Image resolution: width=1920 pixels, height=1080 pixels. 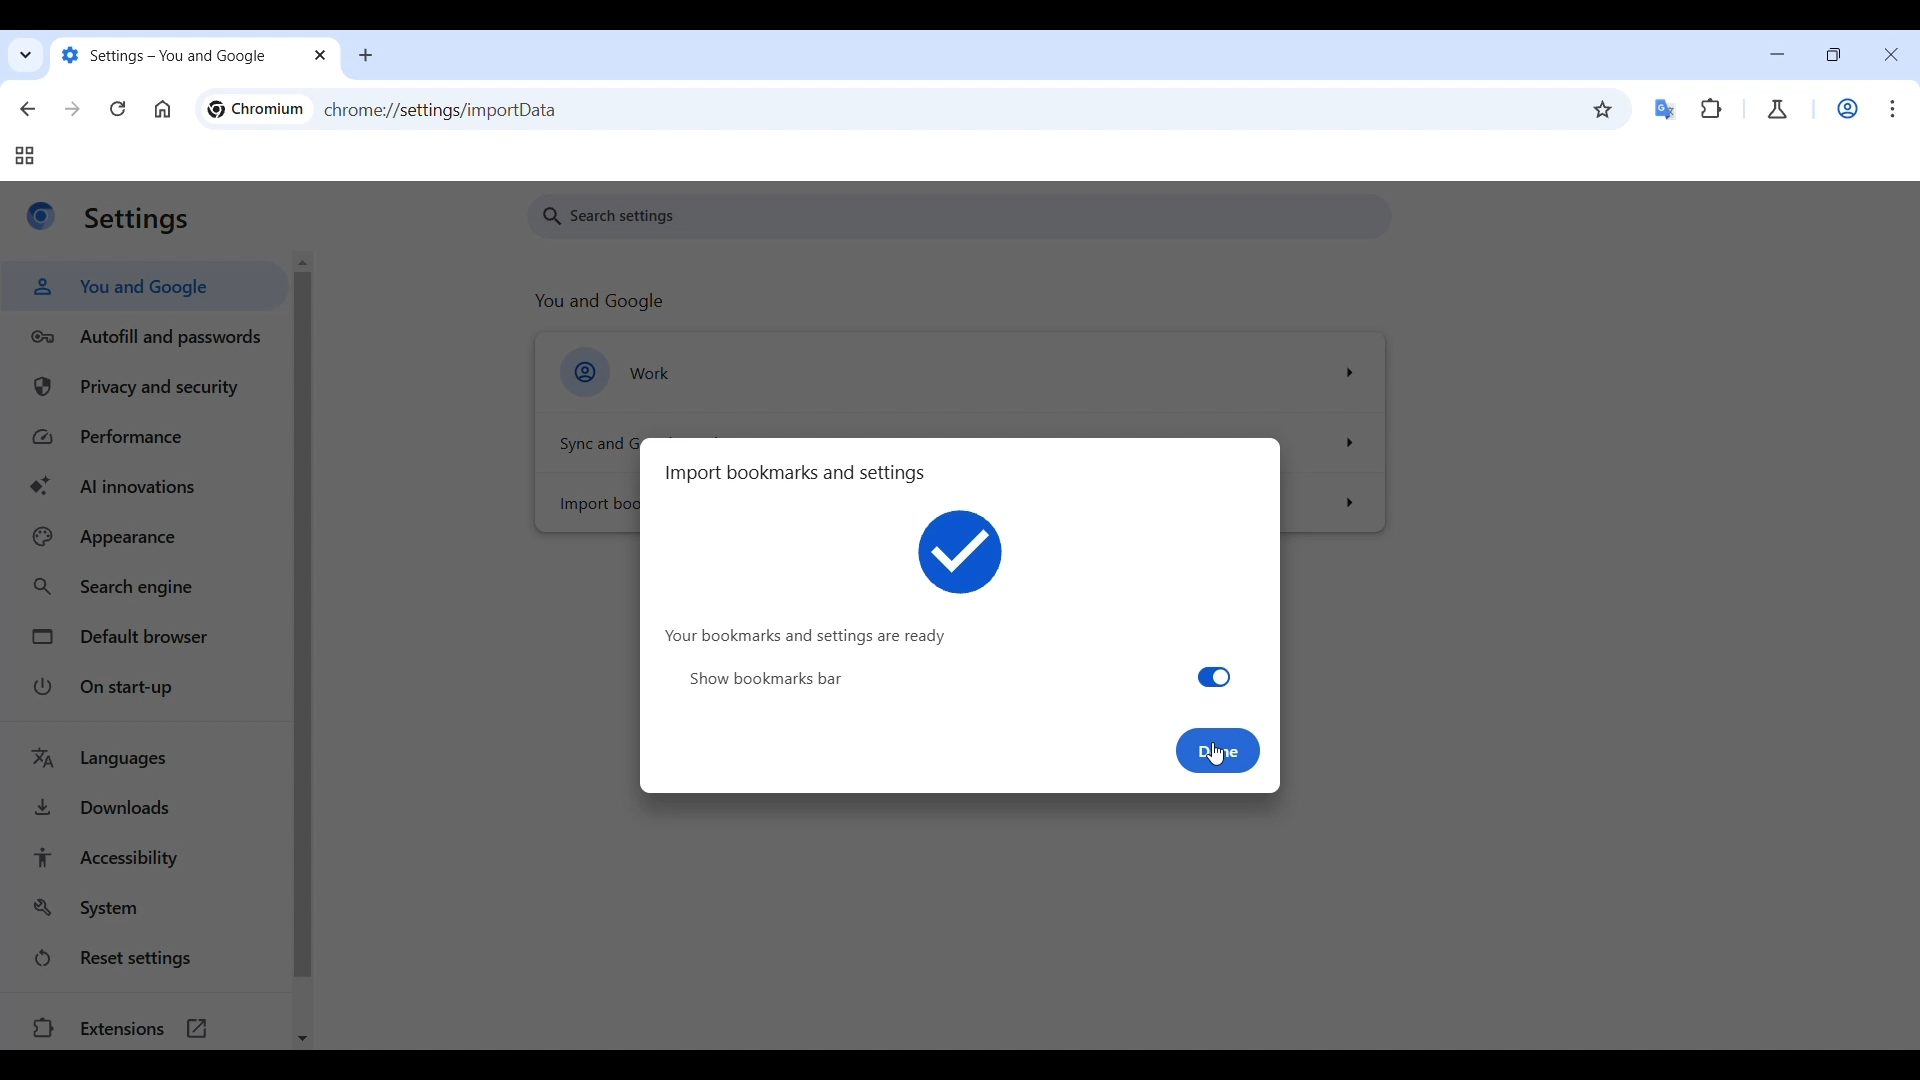 What do you see at coordinates (144, 958) in the screenshot?
I see `Reset settings` at bounding box center [144, 958].